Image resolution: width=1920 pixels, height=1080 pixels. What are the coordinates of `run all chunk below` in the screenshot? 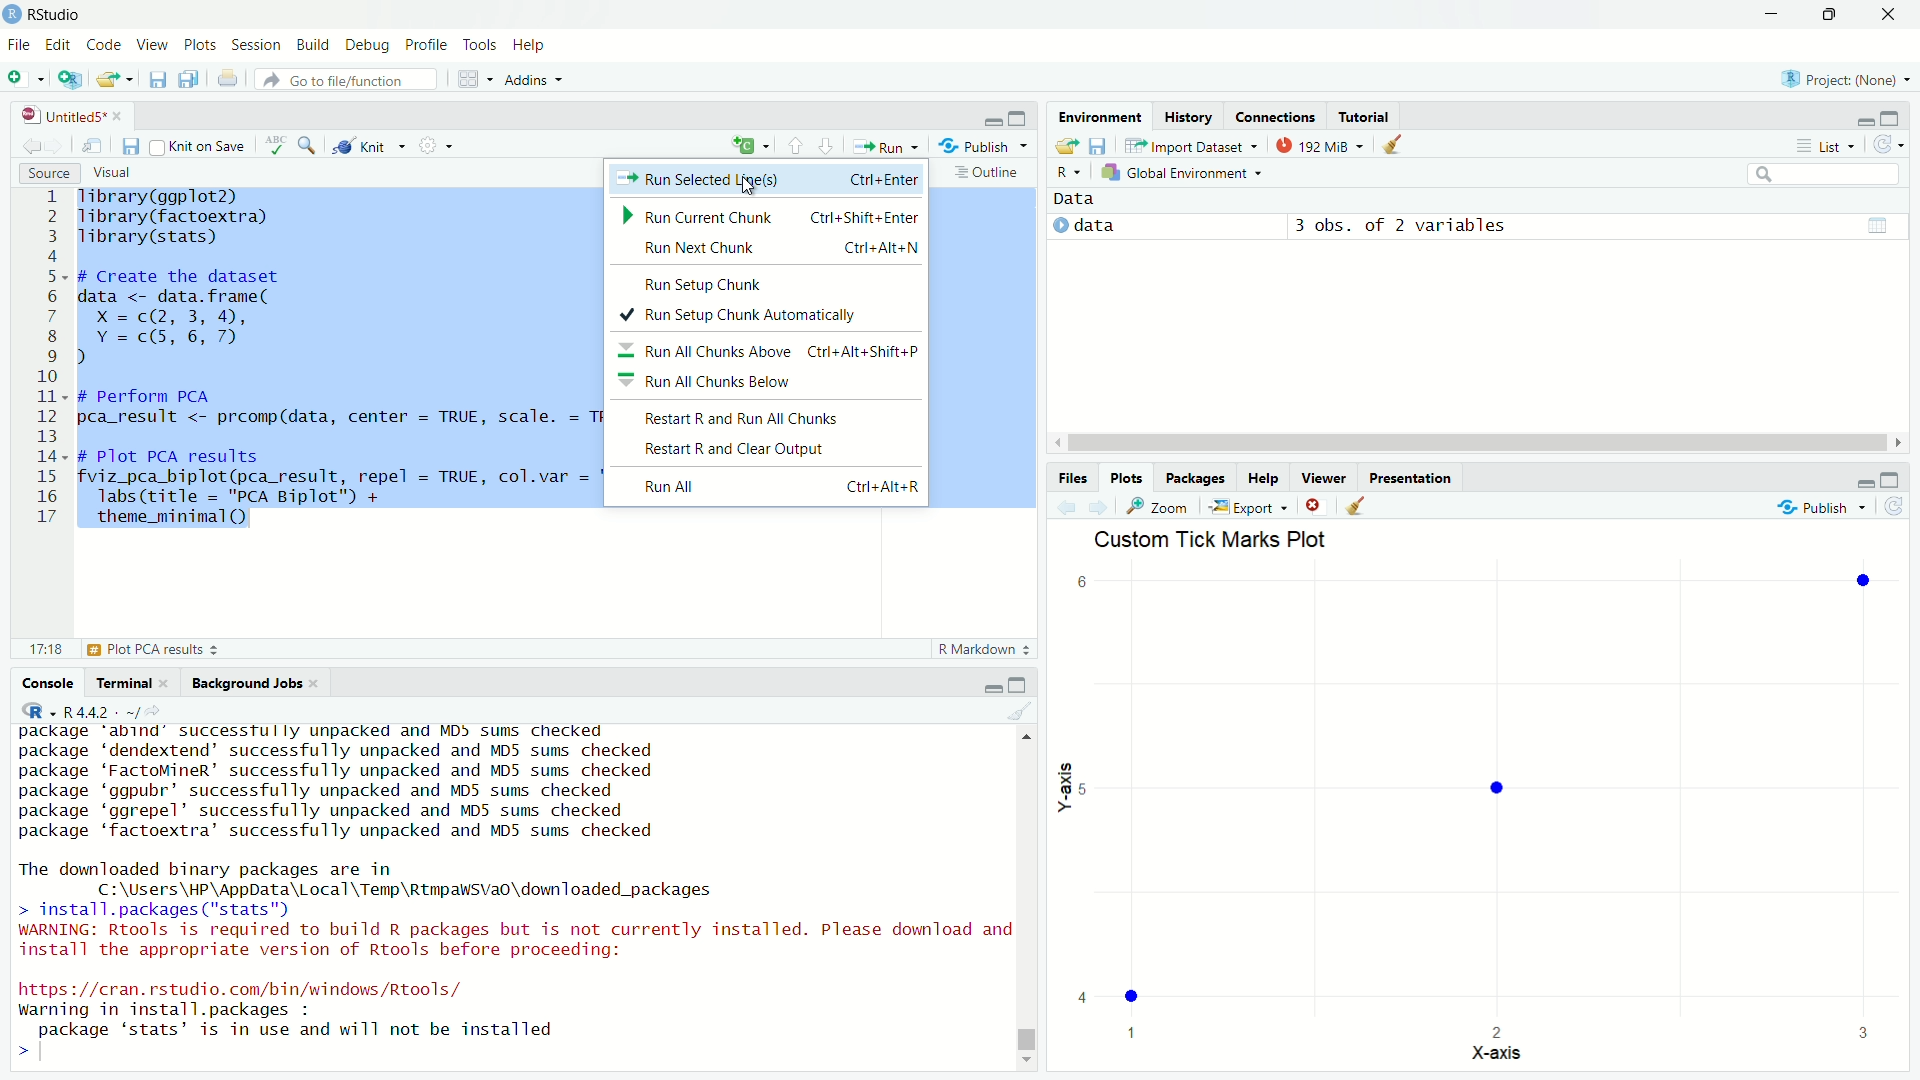 It's located at (768, 381).